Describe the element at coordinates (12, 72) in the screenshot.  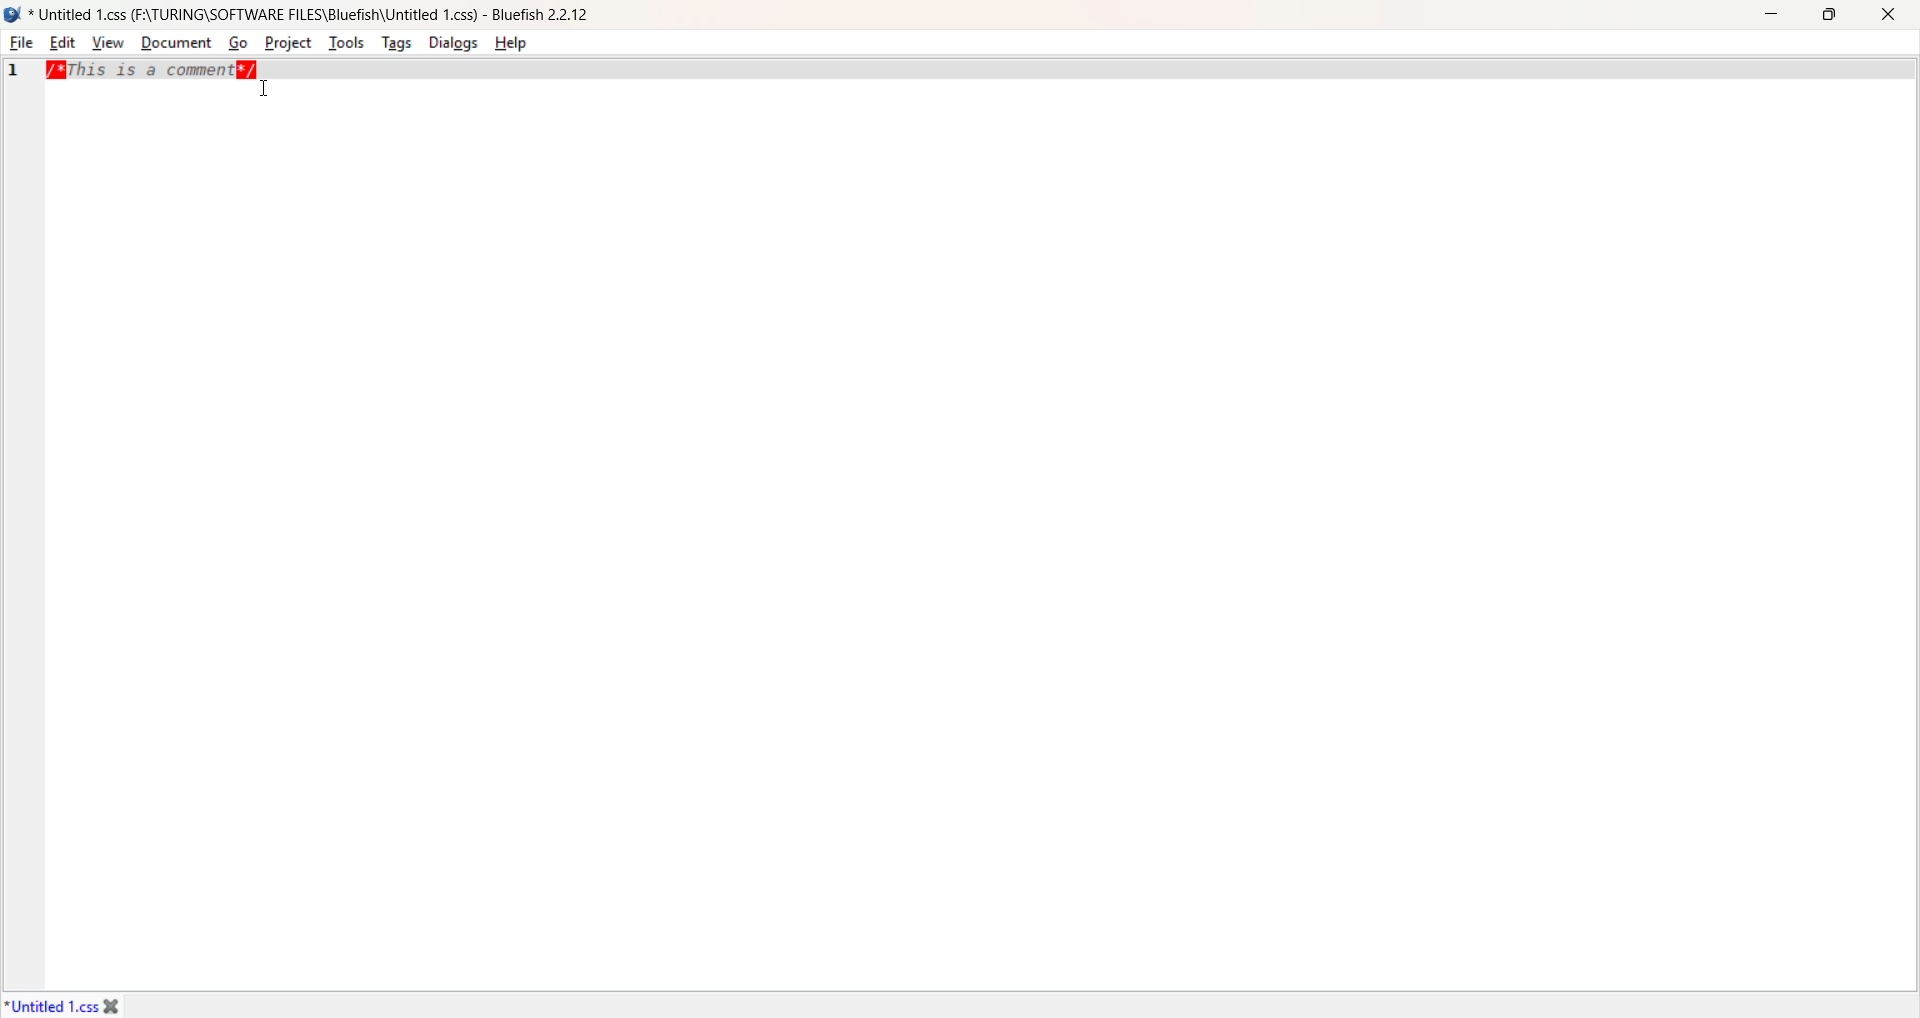
I see `1` at that location.